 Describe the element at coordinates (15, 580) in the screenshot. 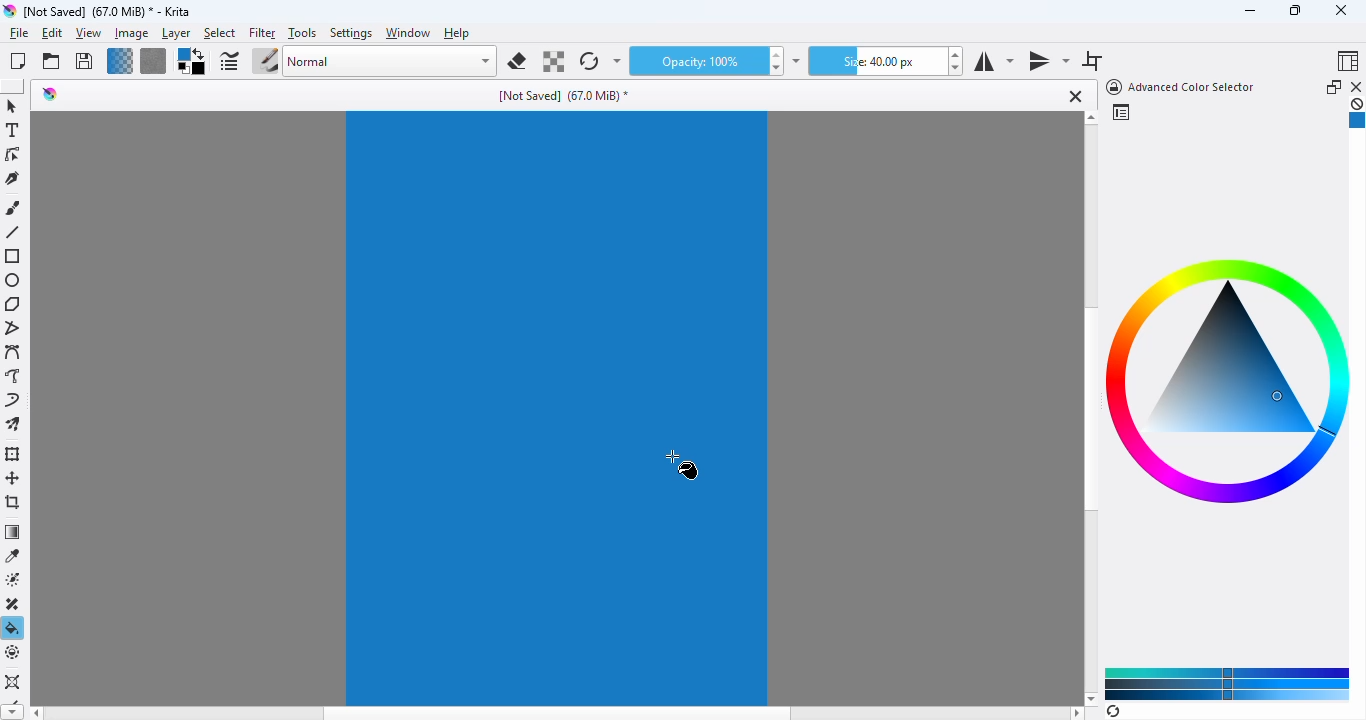

I see `colorize mask tool` at that location.